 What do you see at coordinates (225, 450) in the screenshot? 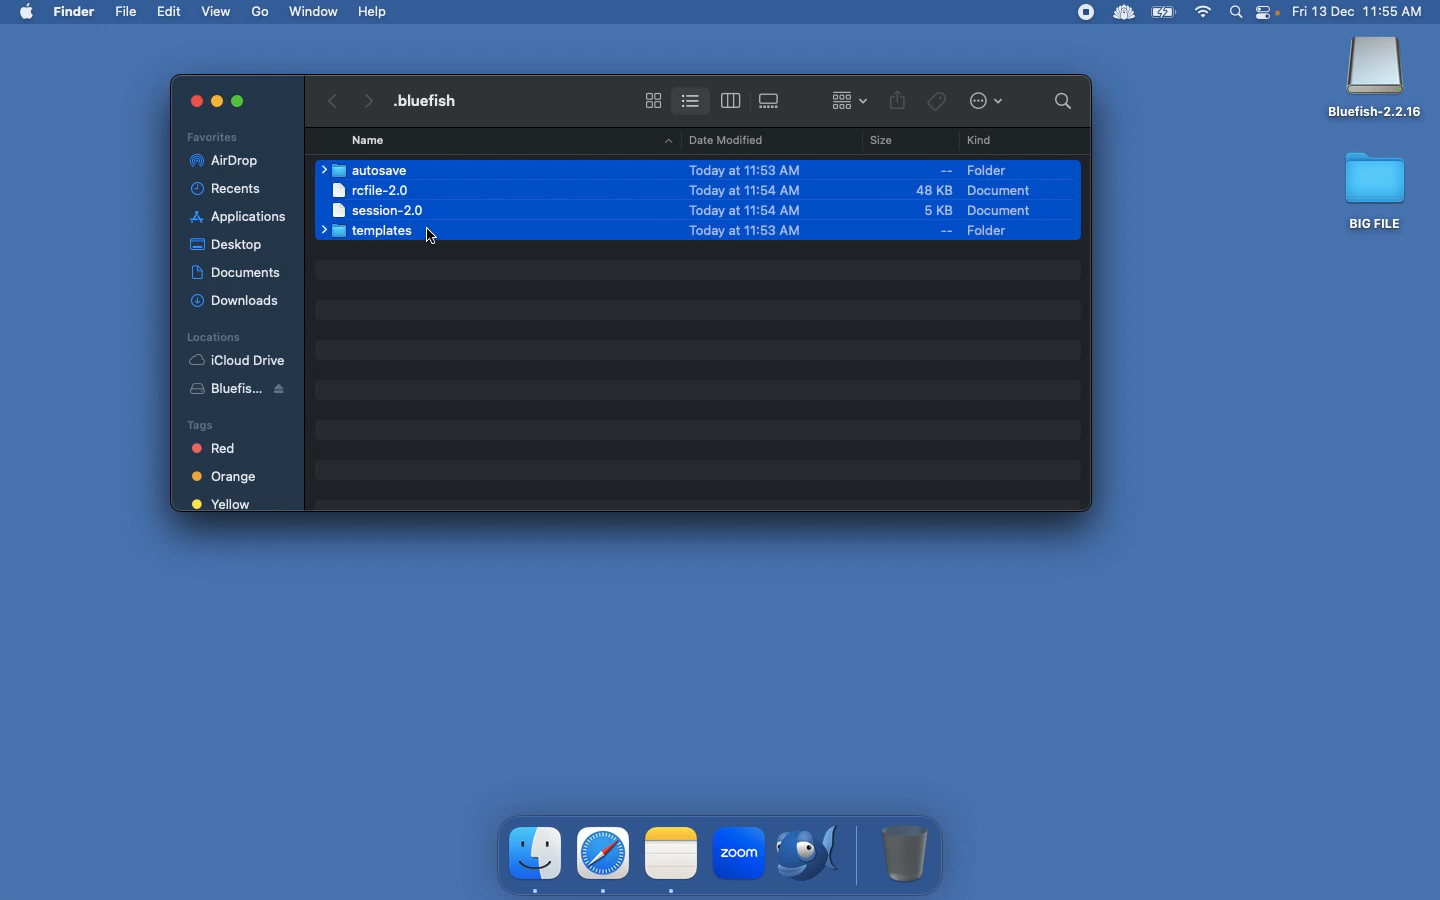
I see `red` at bounding box center [225, 450].